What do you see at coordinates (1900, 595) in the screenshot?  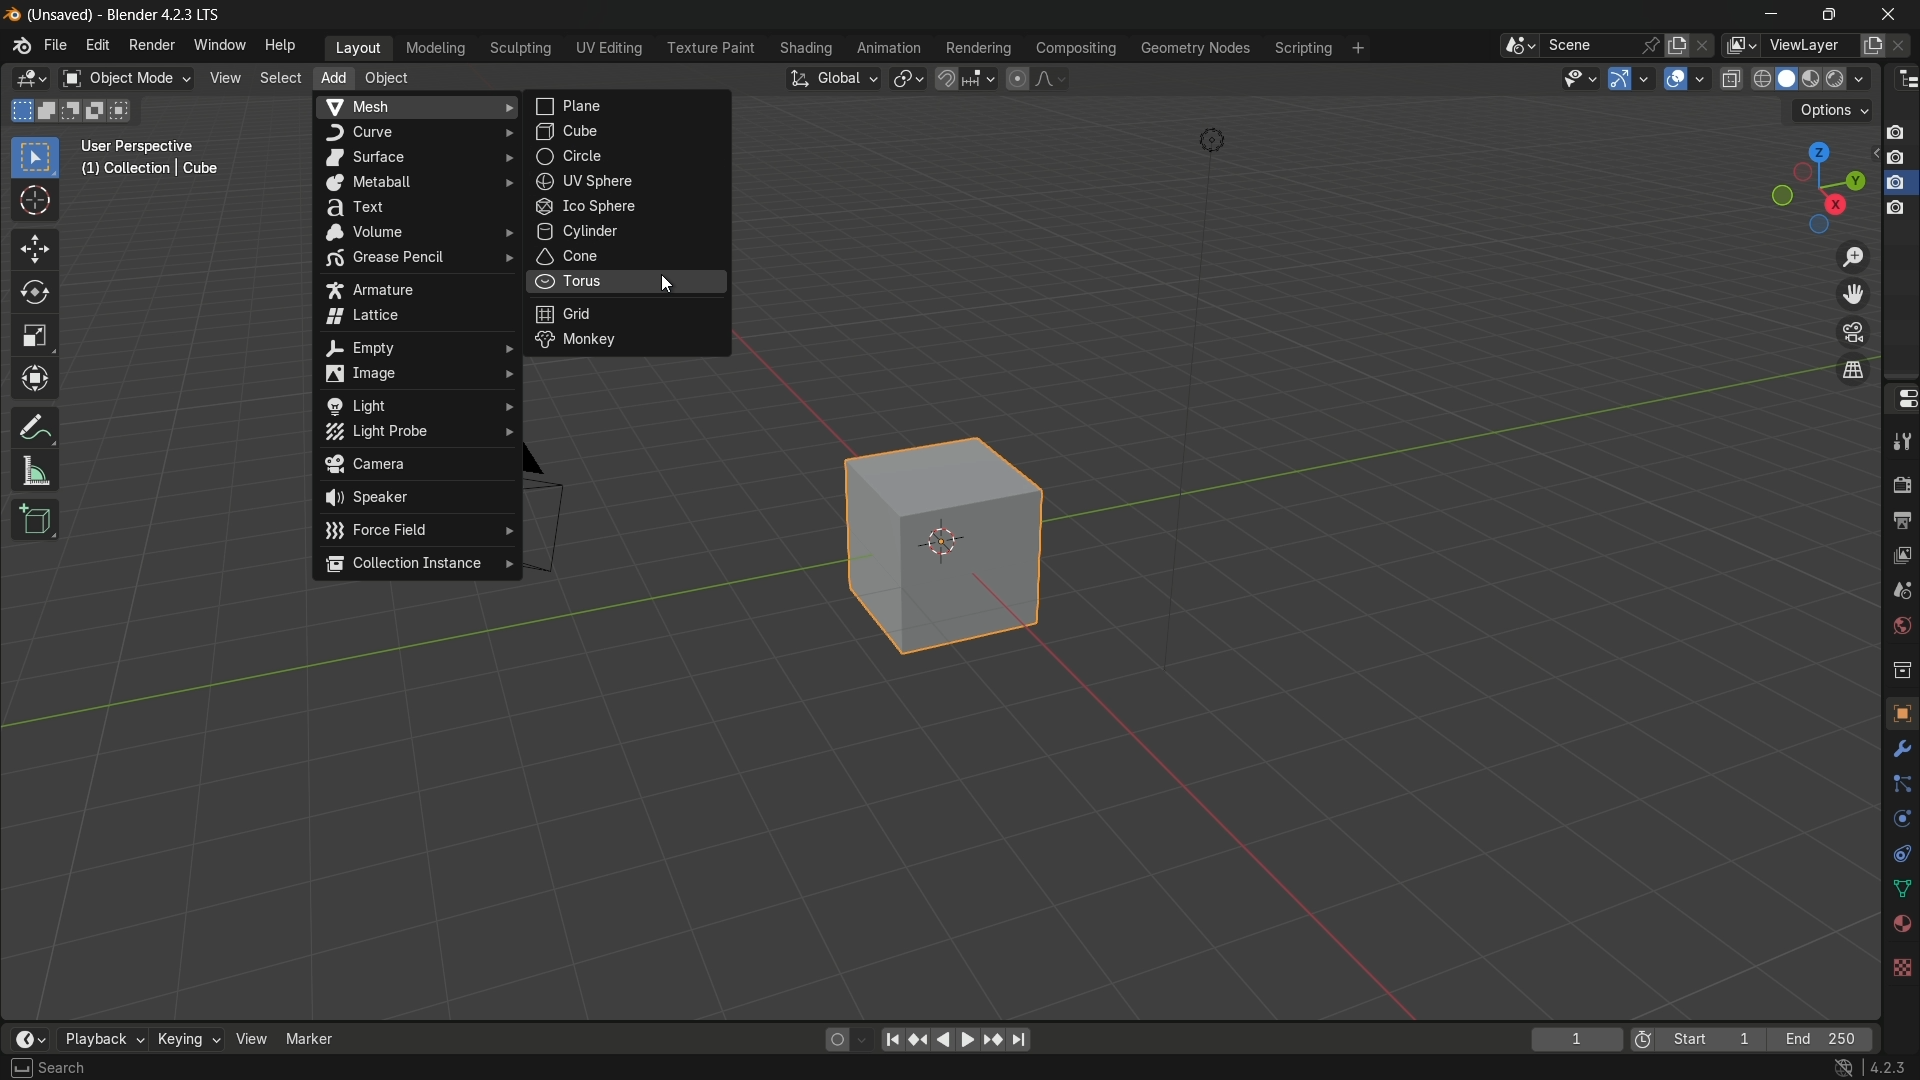 I see `scene` at bounding box center [1900, 595].